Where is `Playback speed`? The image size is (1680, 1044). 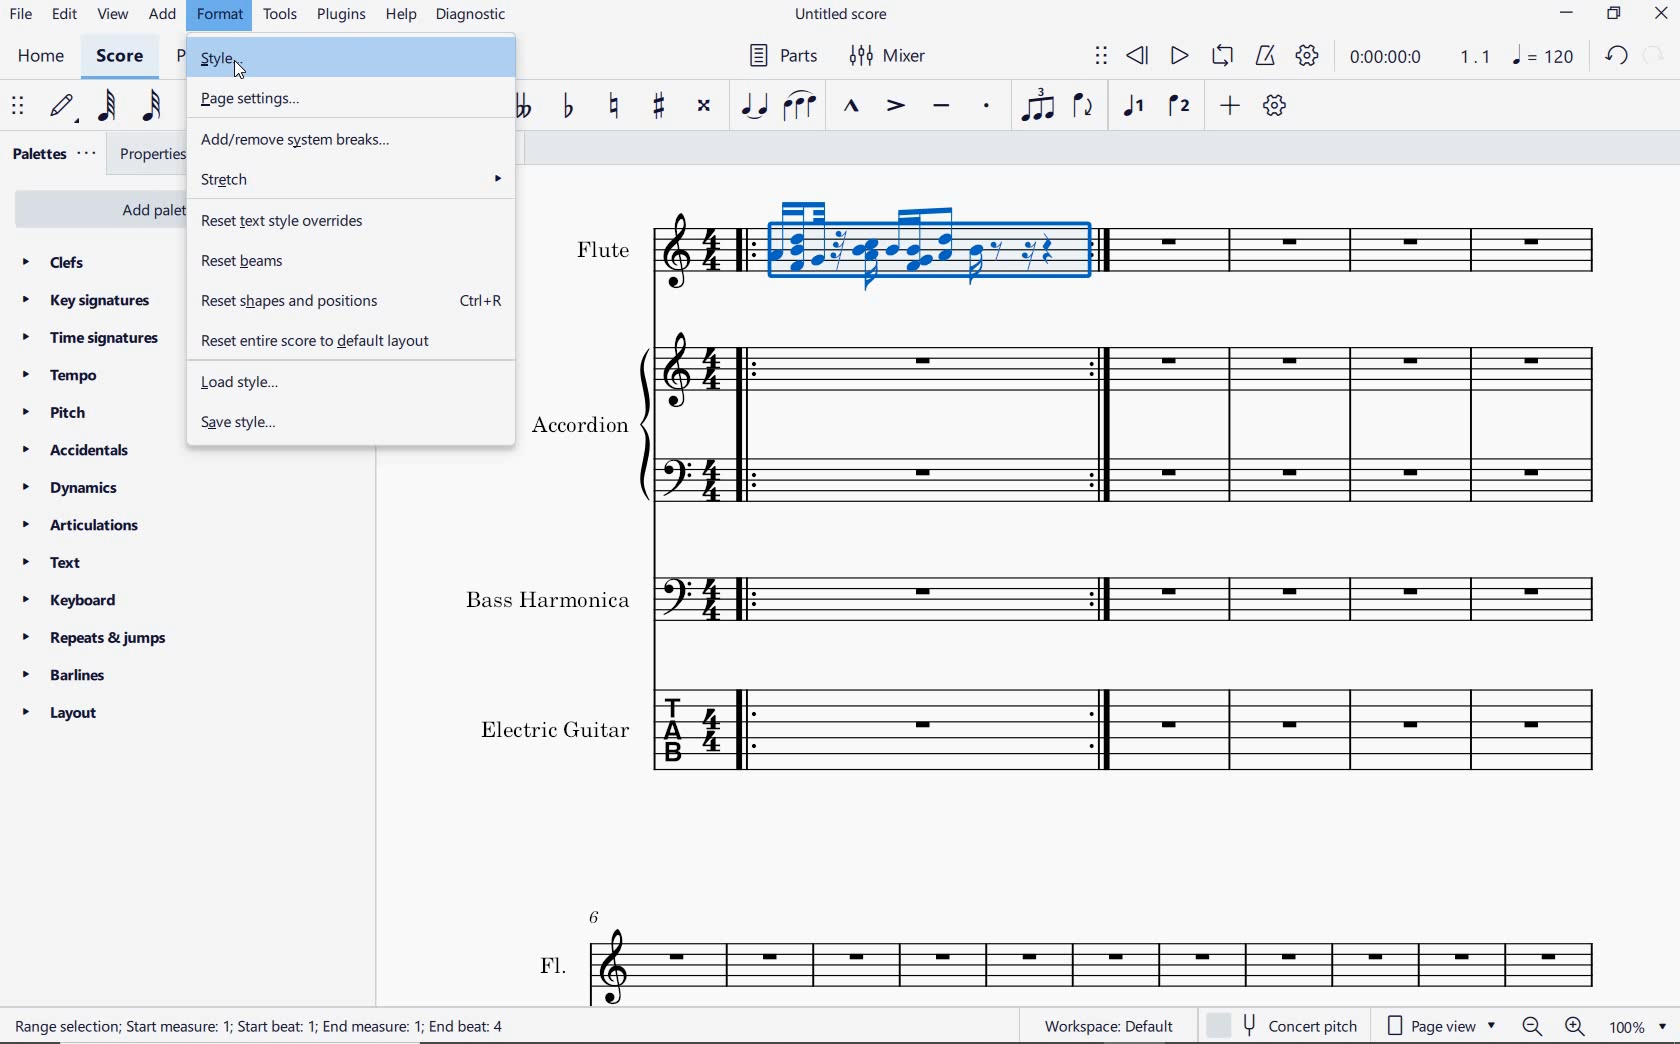 Playback speed is located at coordinates (1477, 57).